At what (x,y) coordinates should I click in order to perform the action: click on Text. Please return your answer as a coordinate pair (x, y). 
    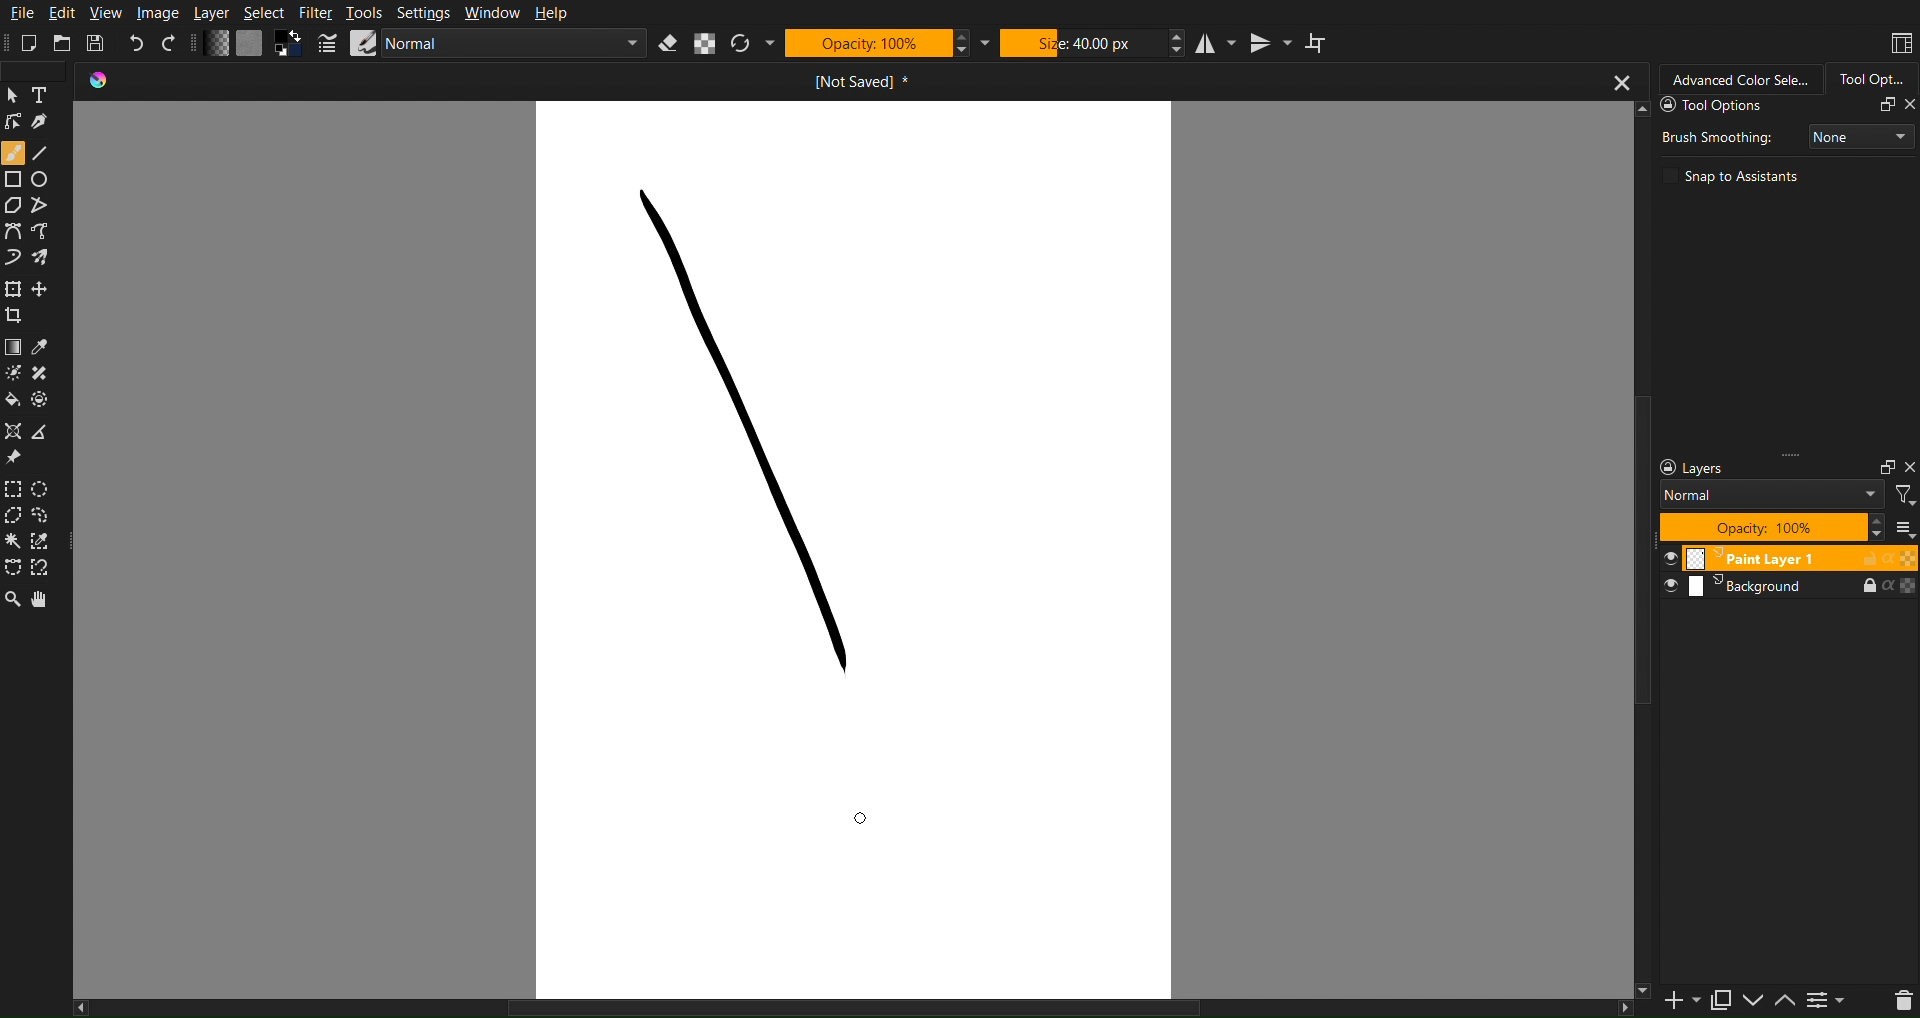
    Looking at the image, I should click on (47, 97).